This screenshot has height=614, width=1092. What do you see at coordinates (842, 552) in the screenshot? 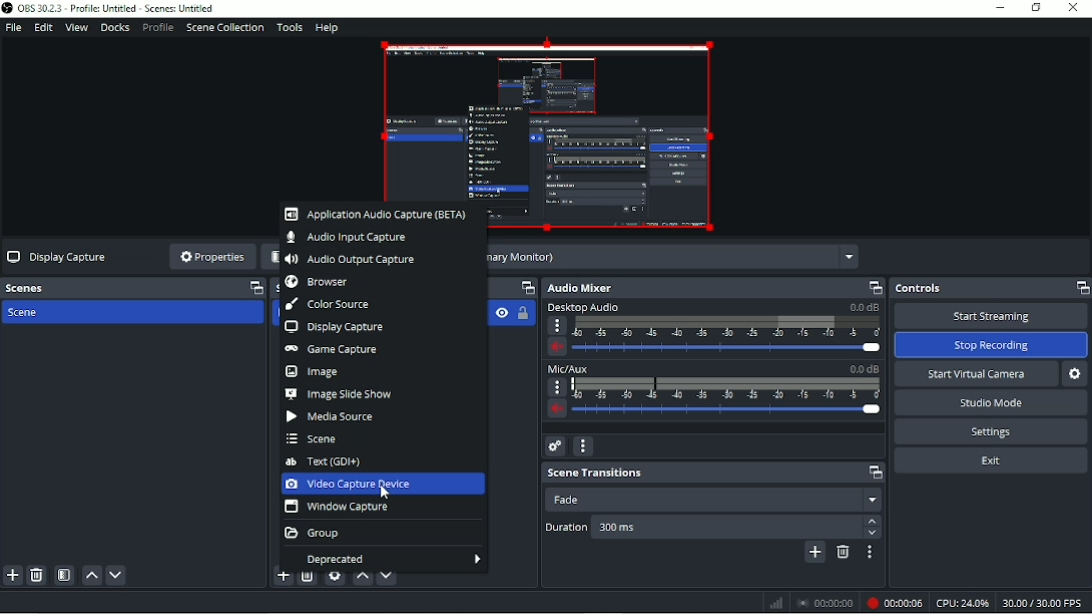
I see `Remove configurable transition` at bounding box center [842, 552].